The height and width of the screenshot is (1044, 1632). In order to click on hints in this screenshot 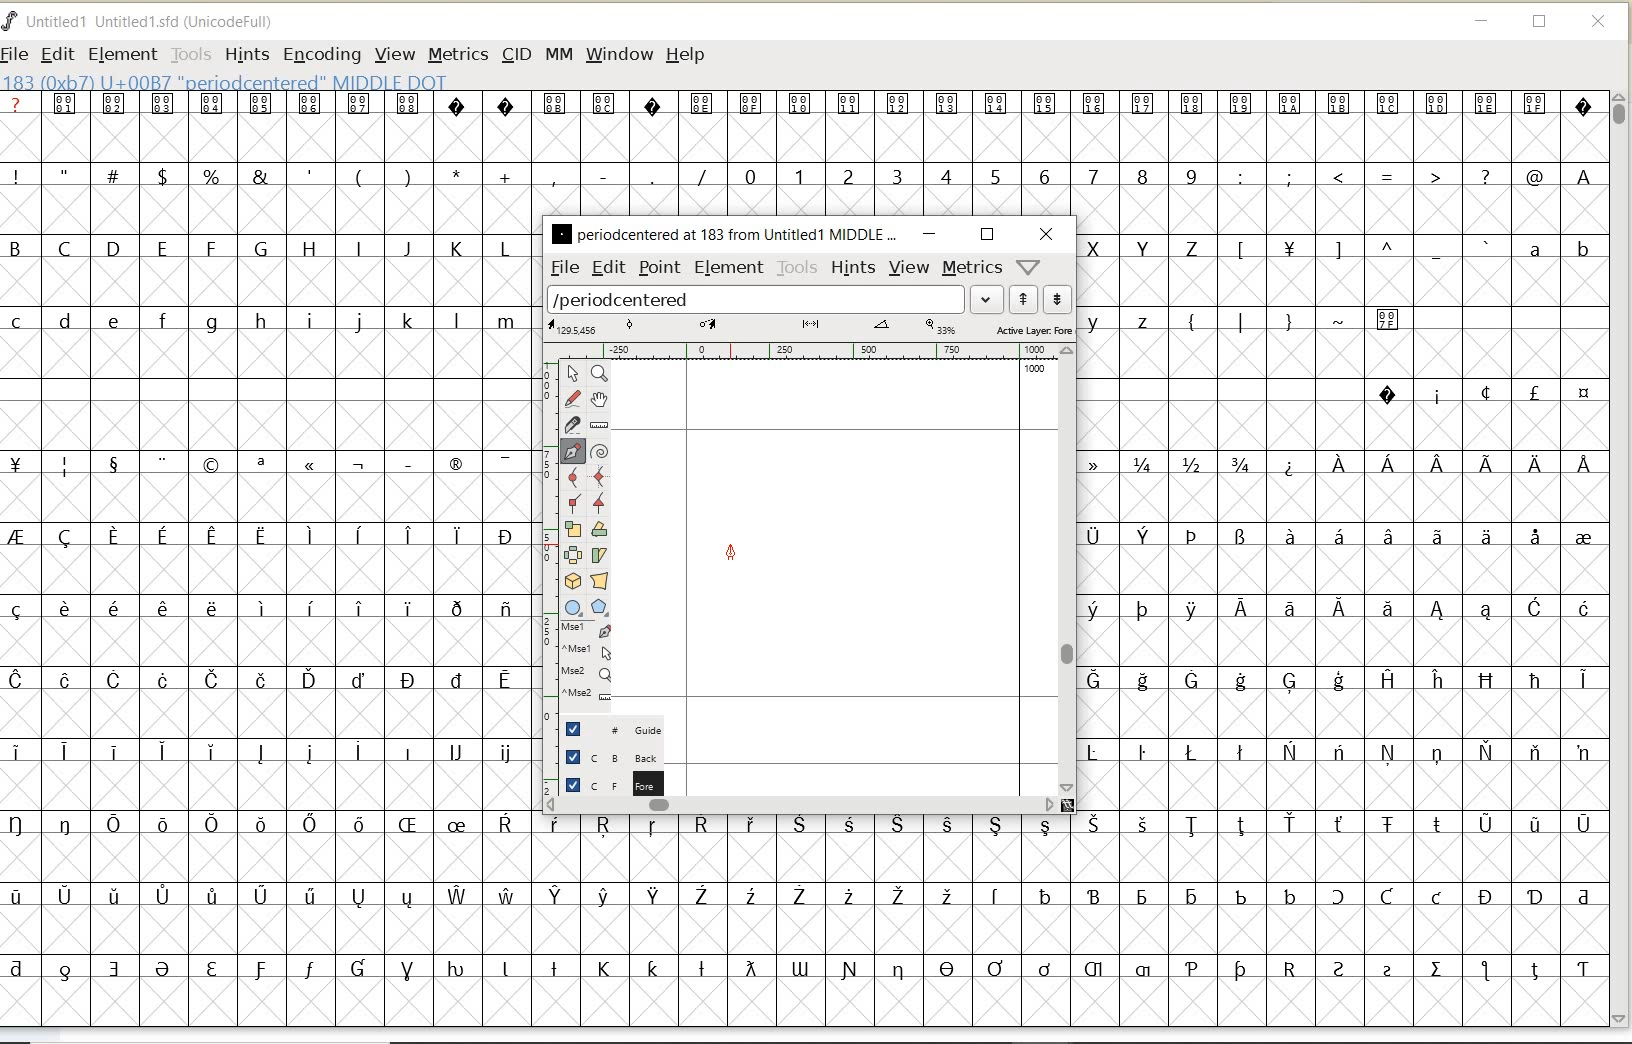, I will do `click(854, 267)`.